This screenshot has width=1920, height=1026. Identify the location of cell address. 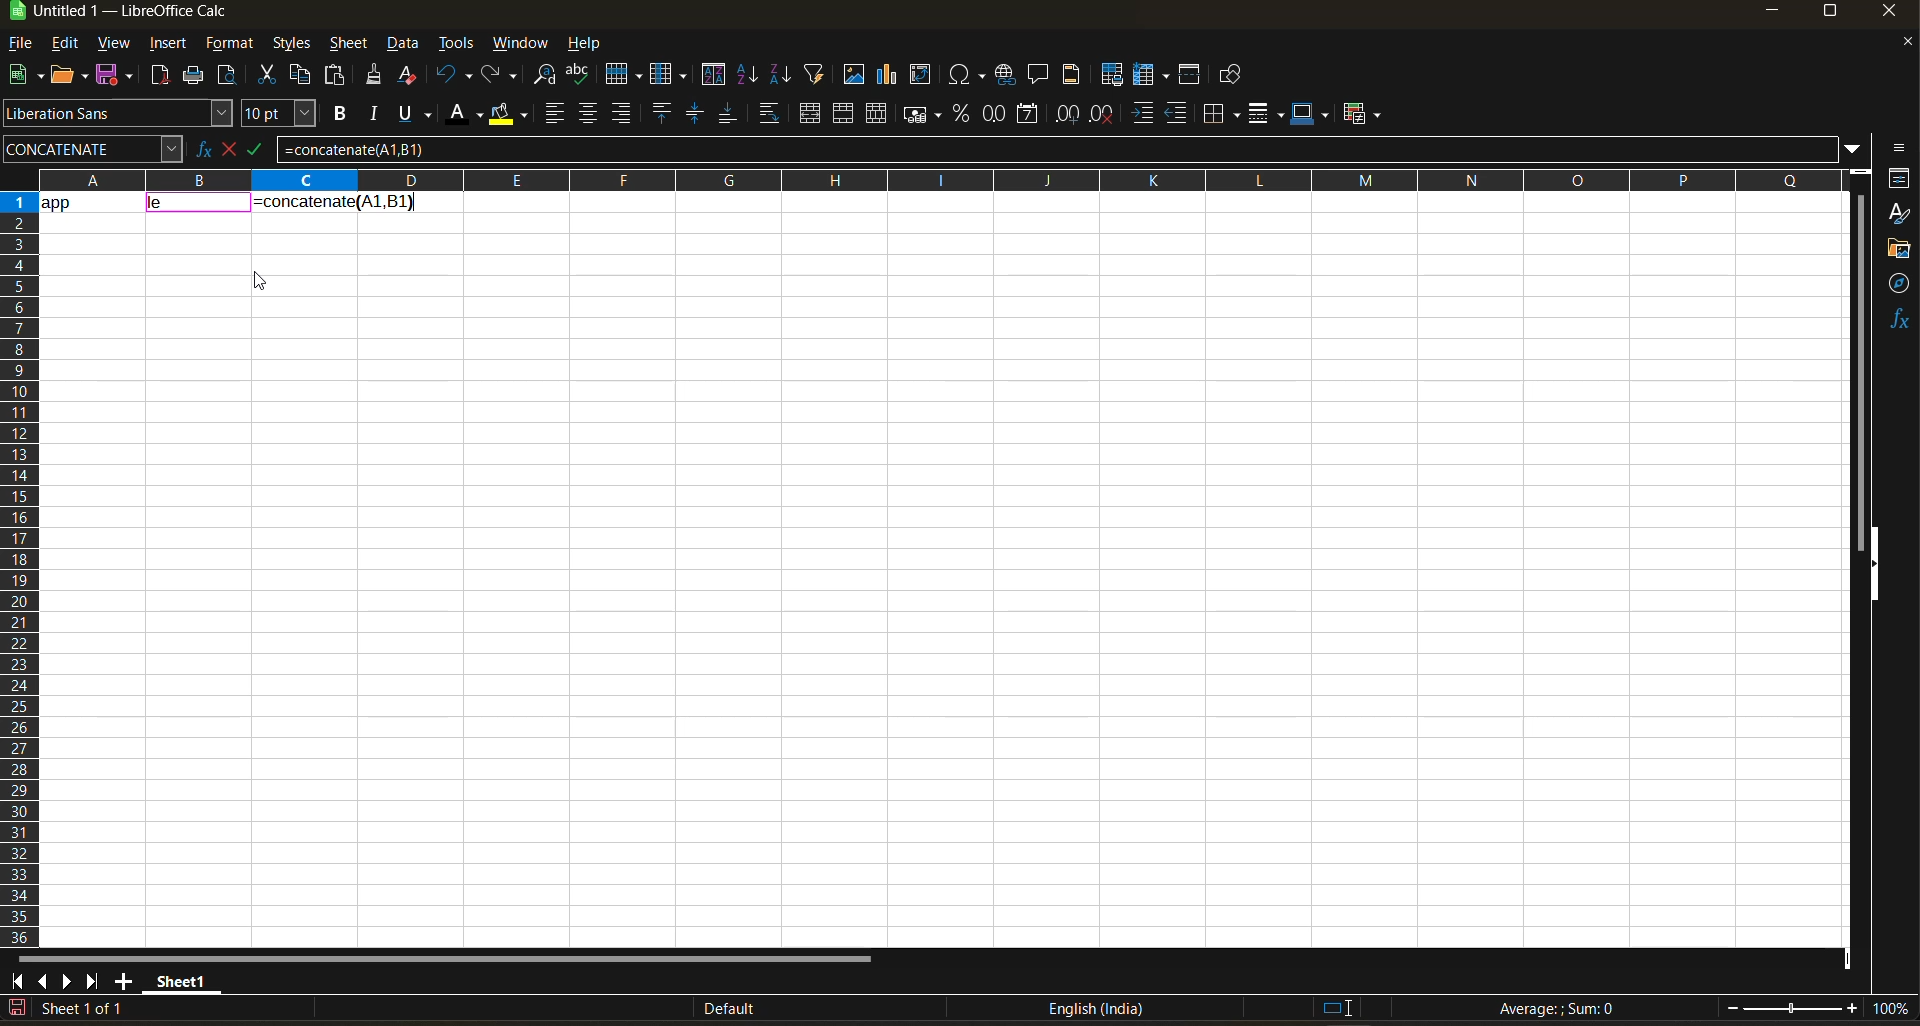
(92, 148).